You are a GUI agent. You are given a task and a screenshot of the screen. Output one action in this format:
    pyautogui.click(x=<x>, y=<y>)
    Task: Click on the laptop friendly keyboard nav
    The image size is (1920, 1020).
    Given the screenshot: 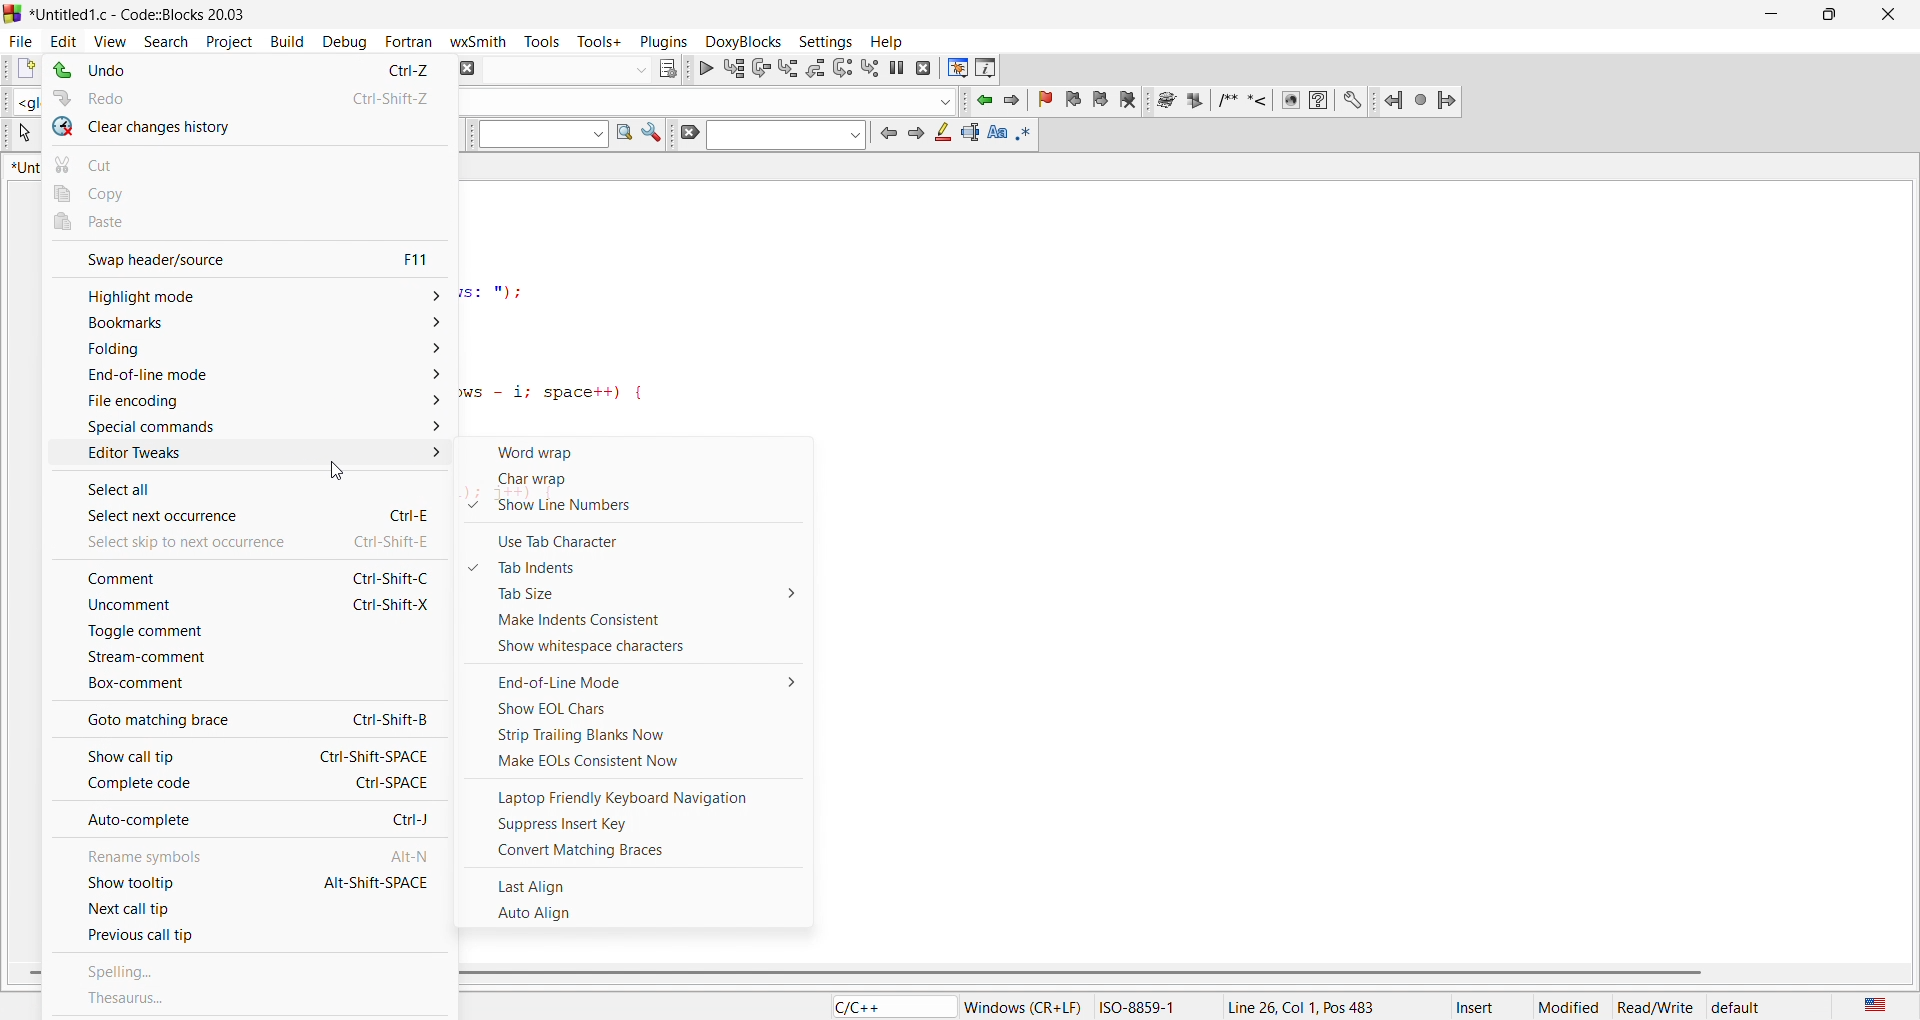 What is the action you would take?
    pyautogui.click(x=643, y=795)
    